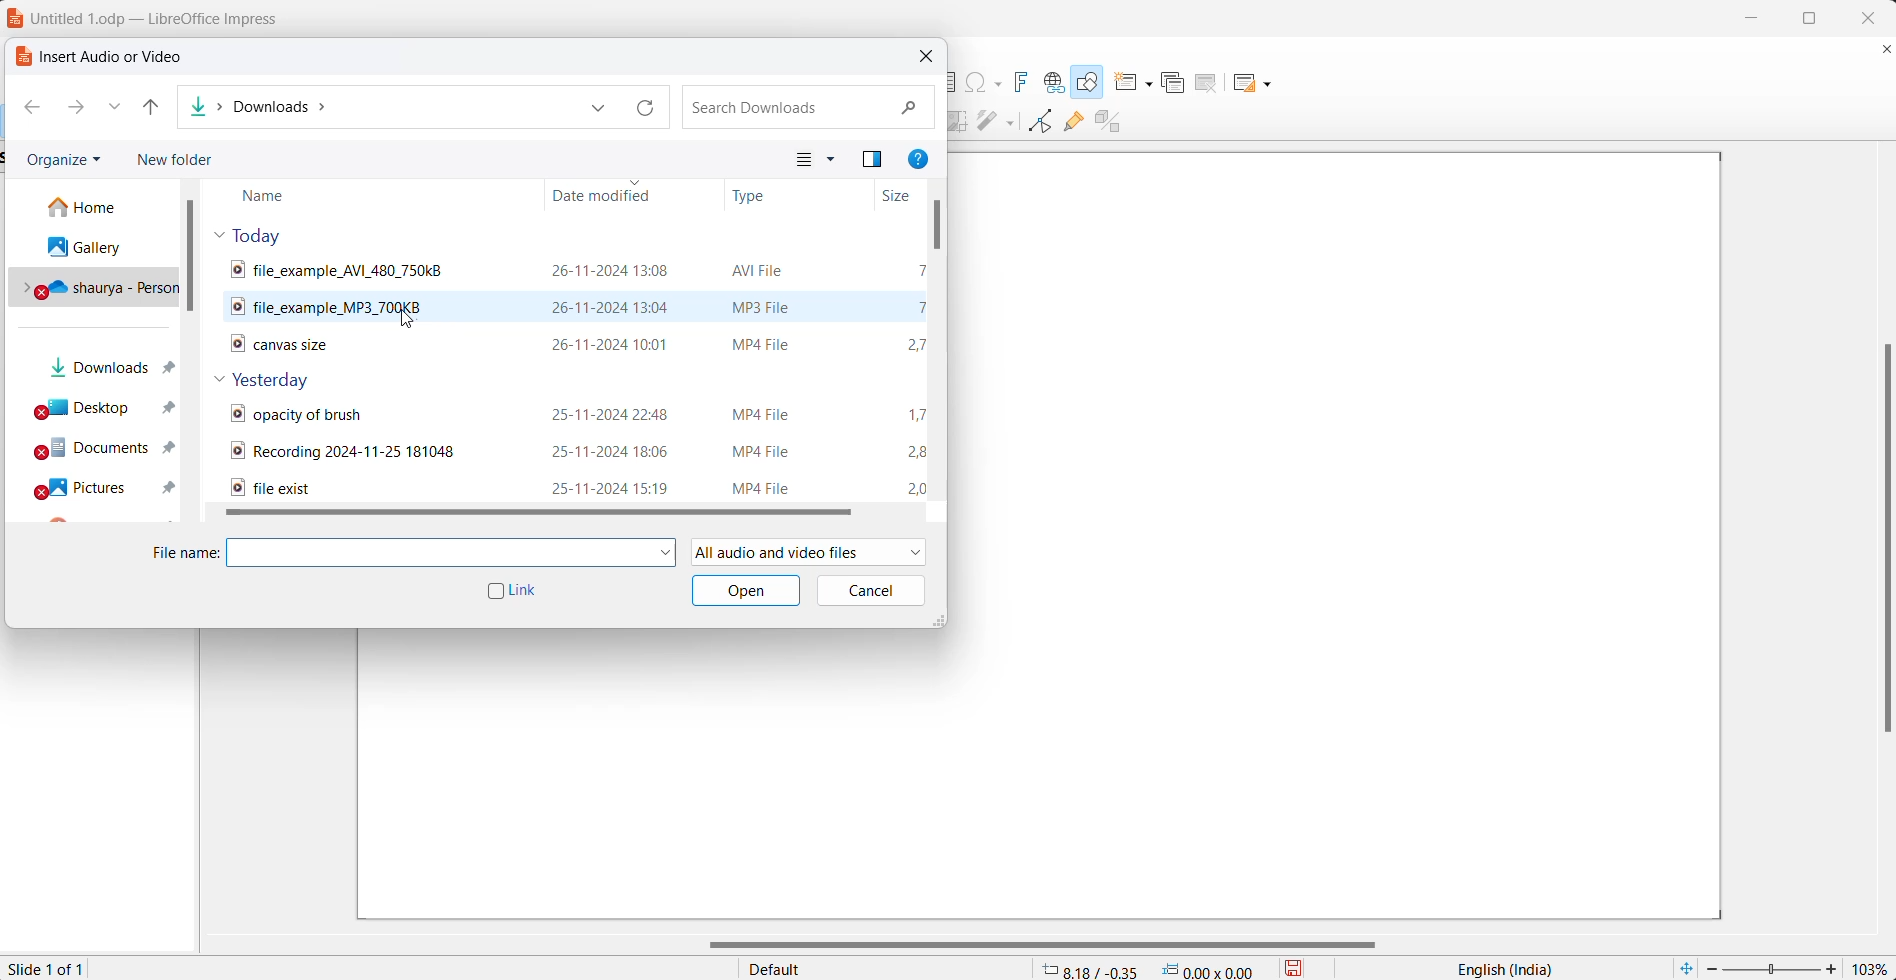 The width and height of the screenshot is (1896, 980). What do you see at coordinates (189, 161) in the screenshot?
I see `new folder` at bounding box center [189, 161].